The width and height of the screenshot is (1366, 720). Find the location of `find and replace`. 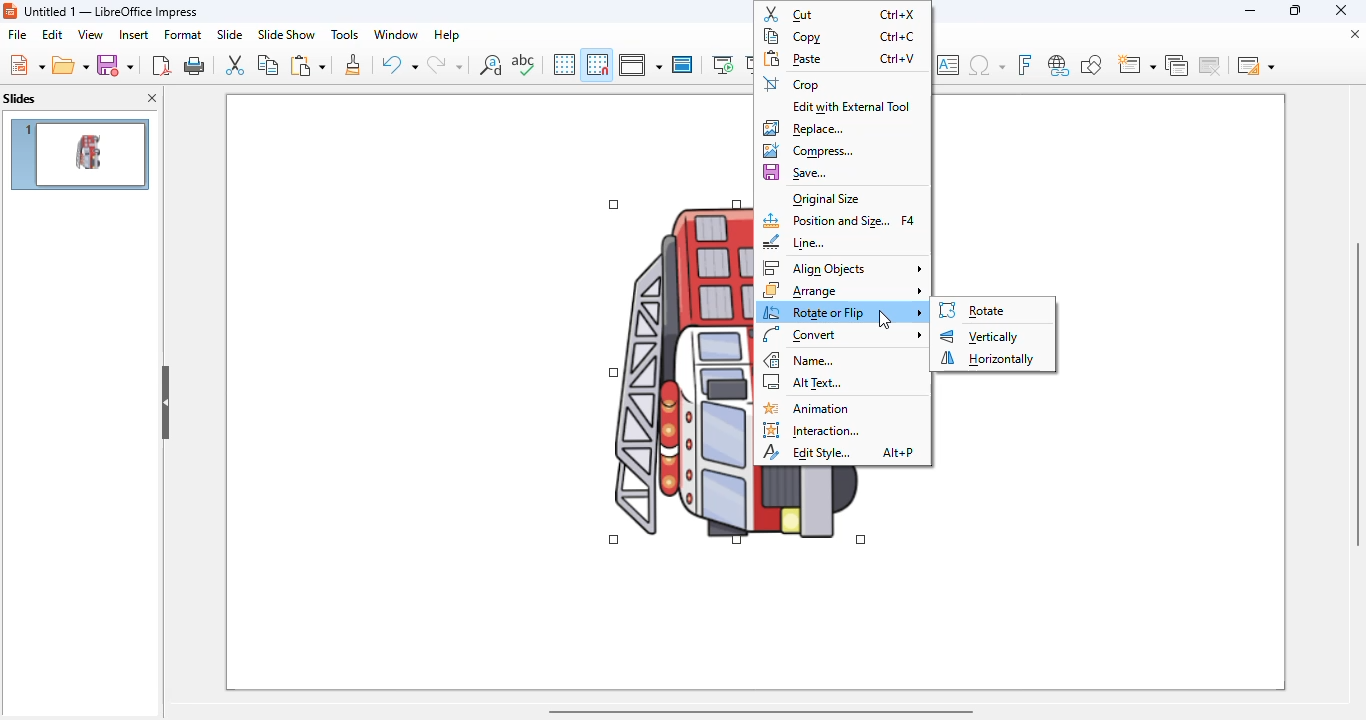

find and replace is located at coordinates (490, 64).